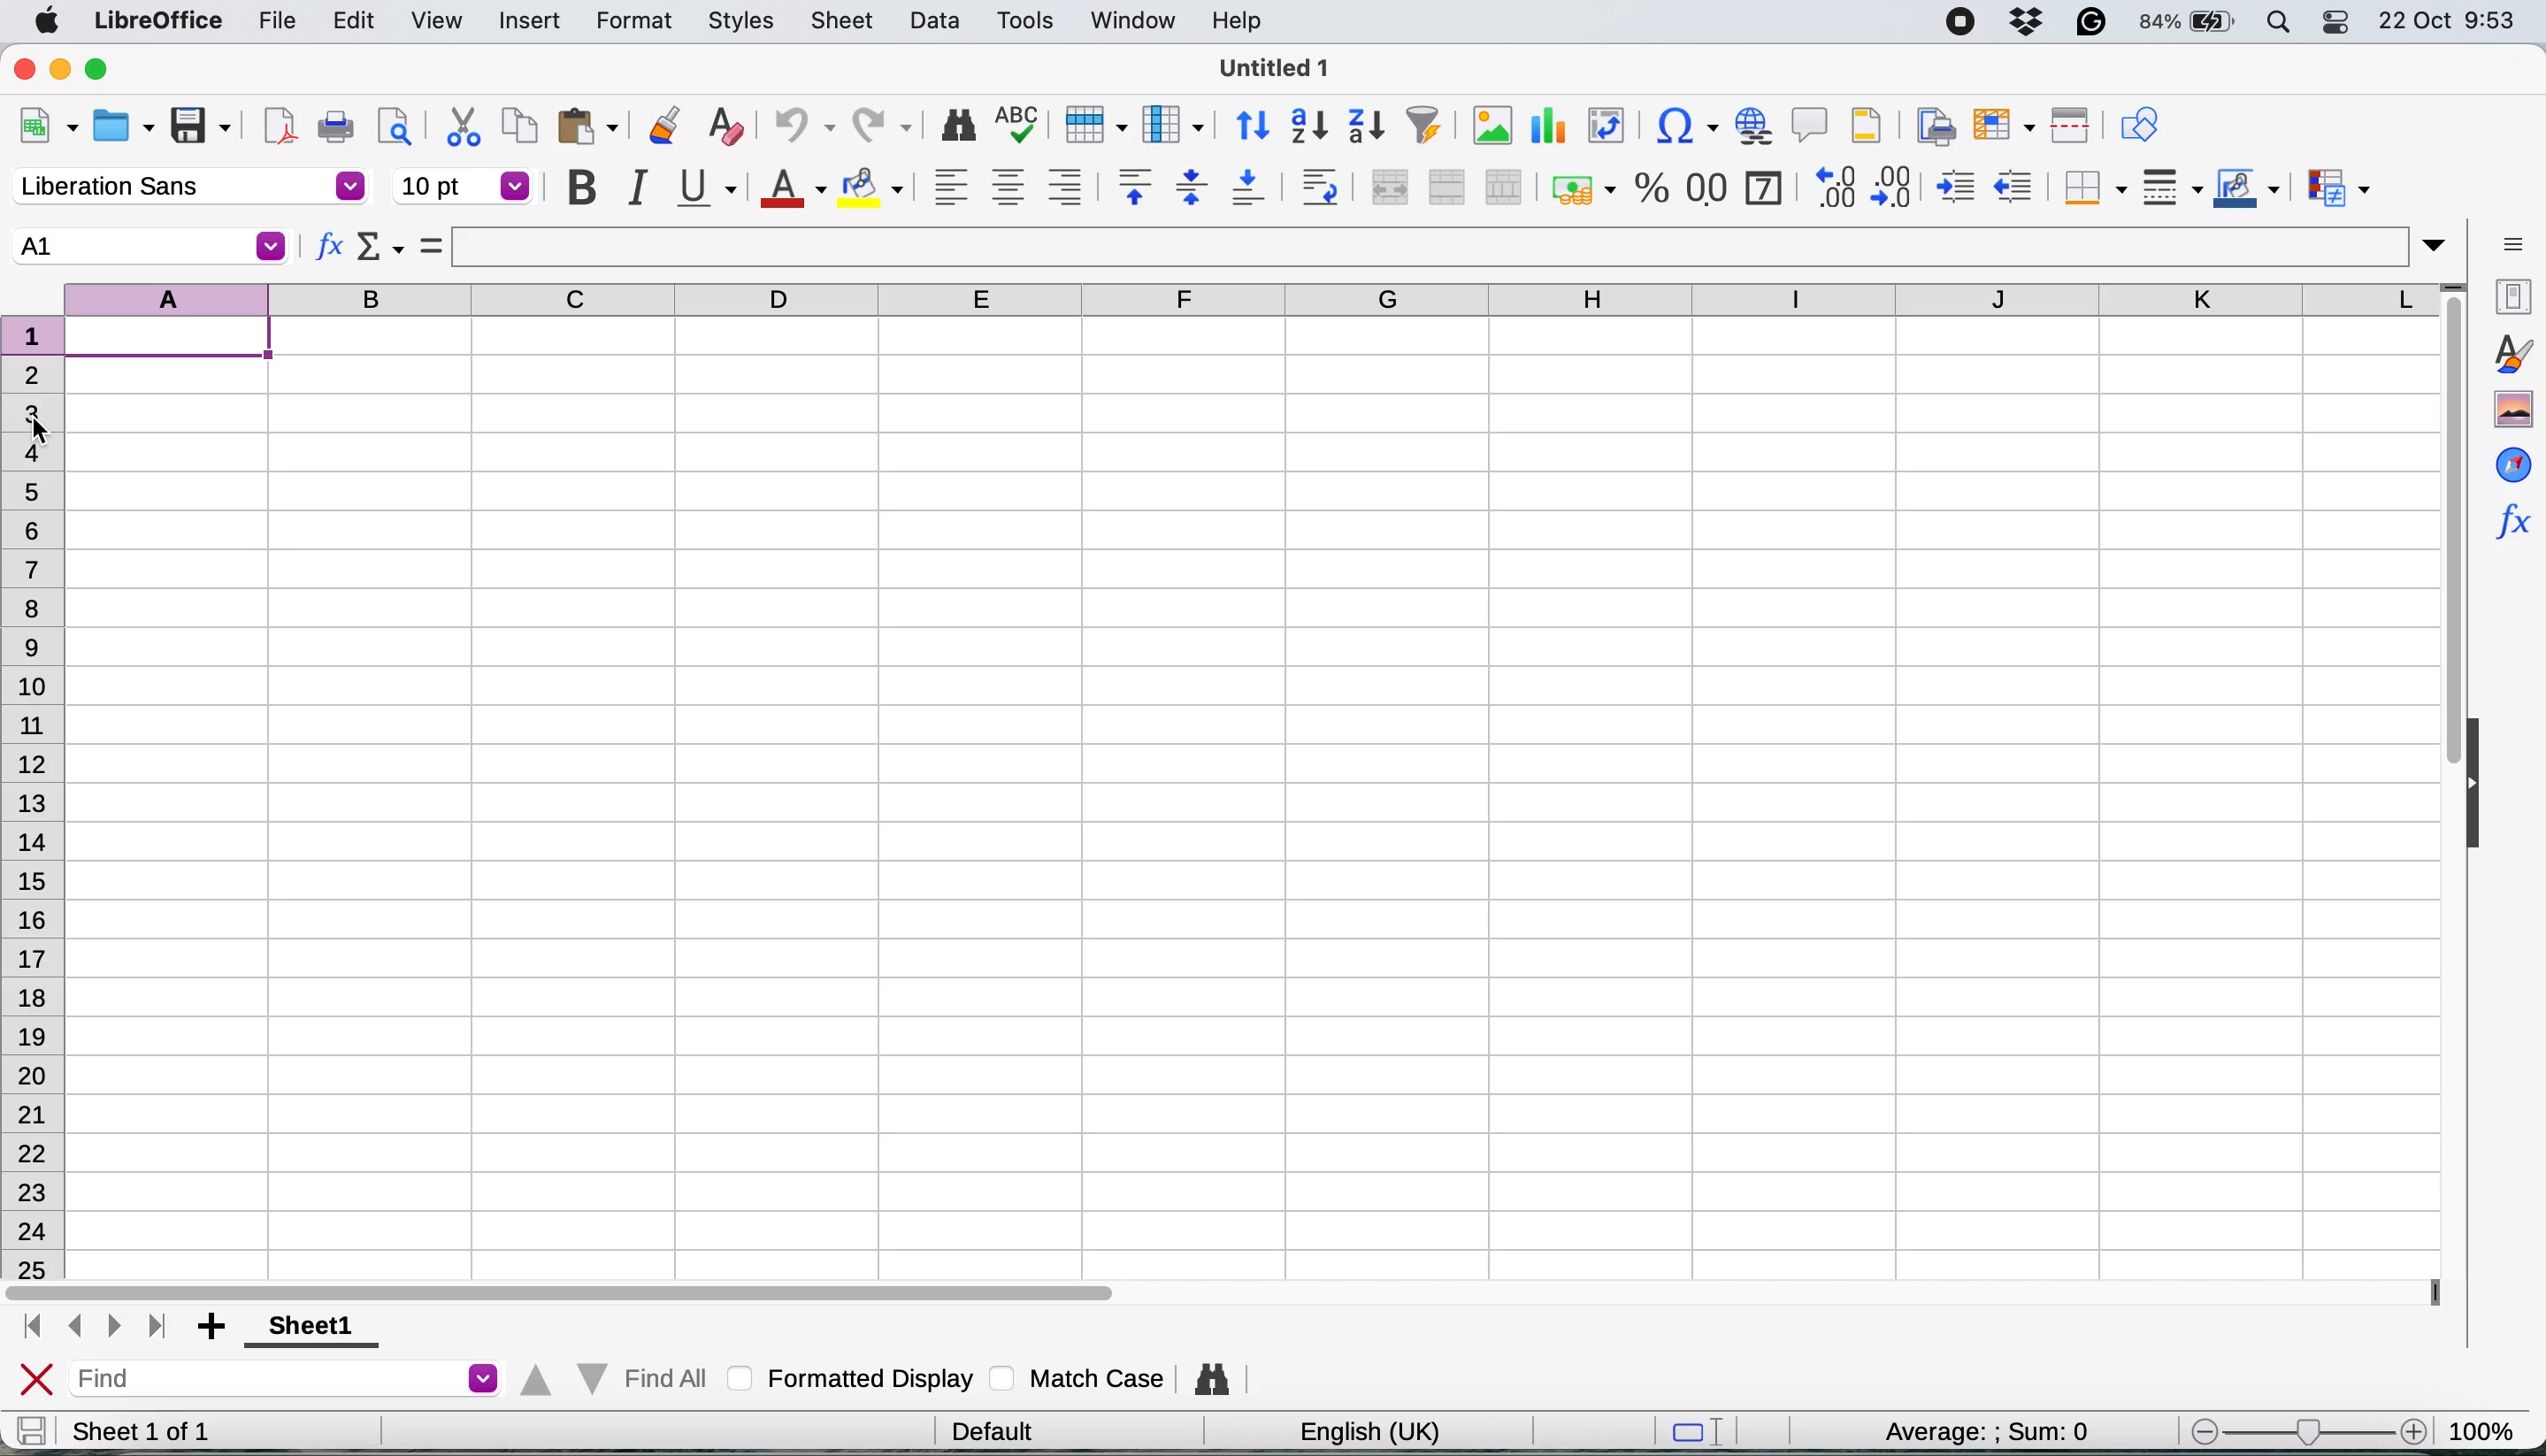 The image size is (2546, 1456). Describe the element at coordinates (2513, 242) in the screenshot. I see `sidebar settings` at that location.